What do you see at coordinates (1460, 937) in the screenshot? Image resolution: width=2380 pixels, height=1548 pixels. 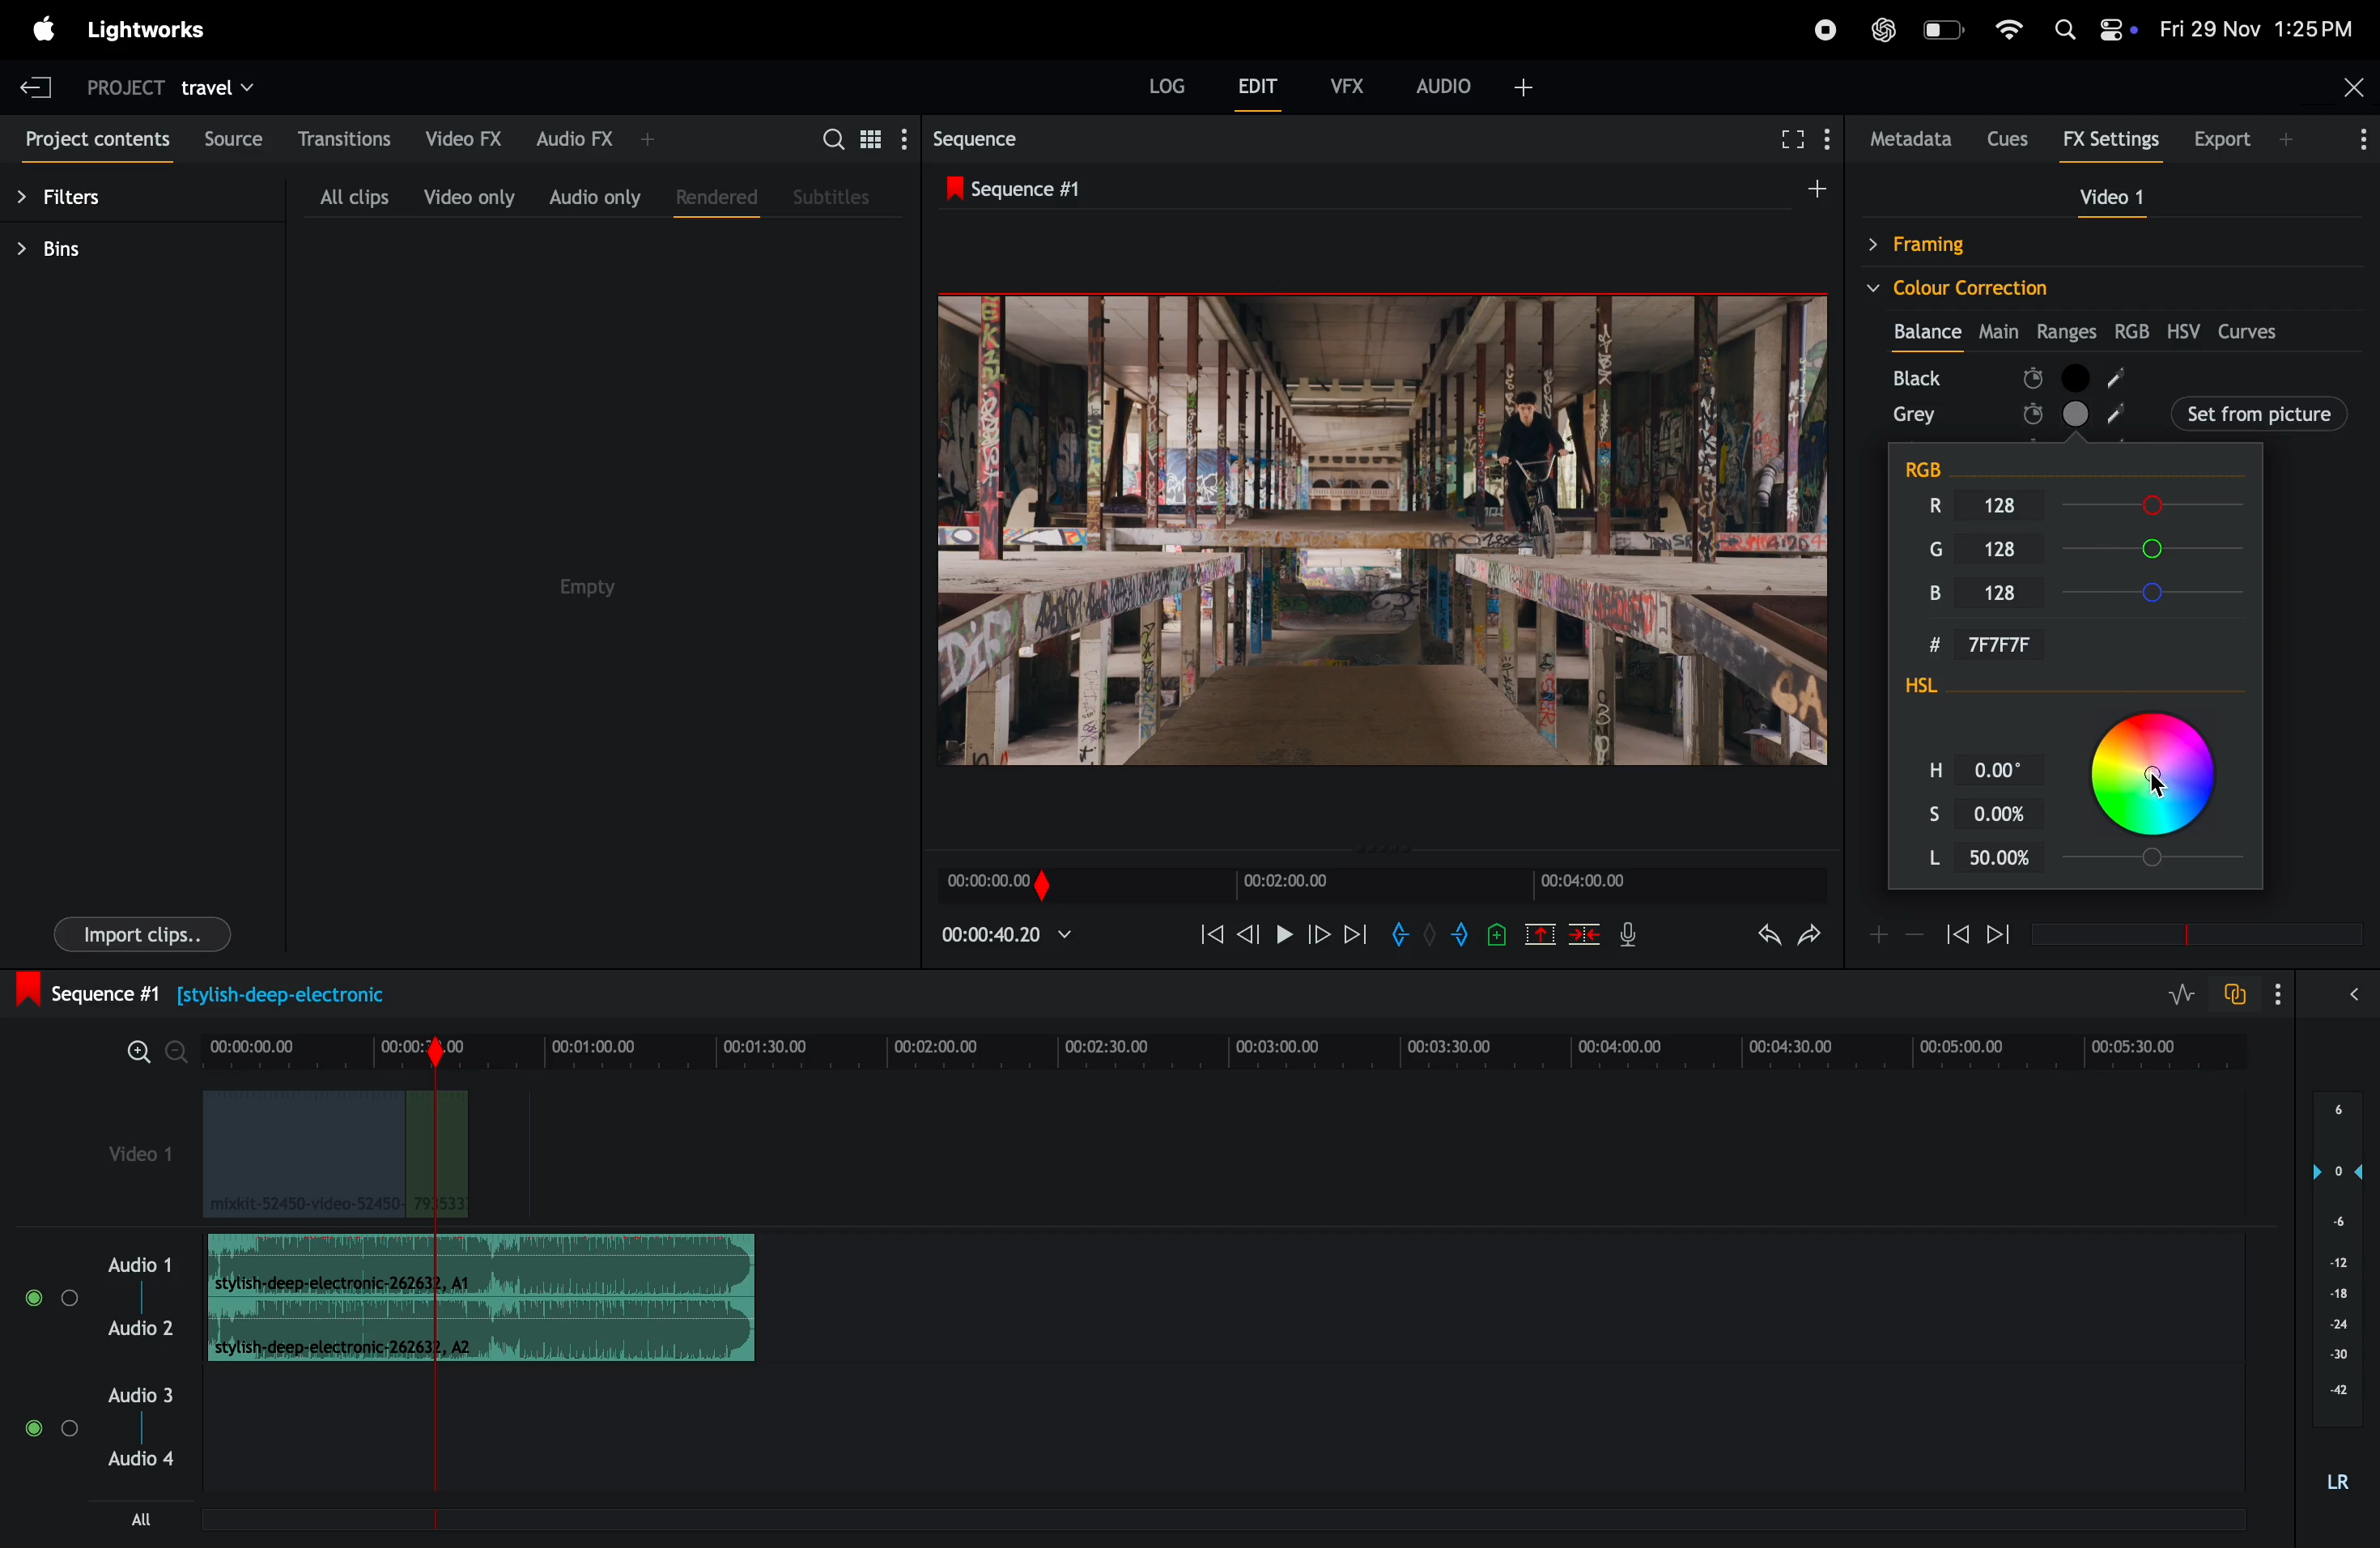 I see `add out mark to current position` at bounding box center [1460, 937].